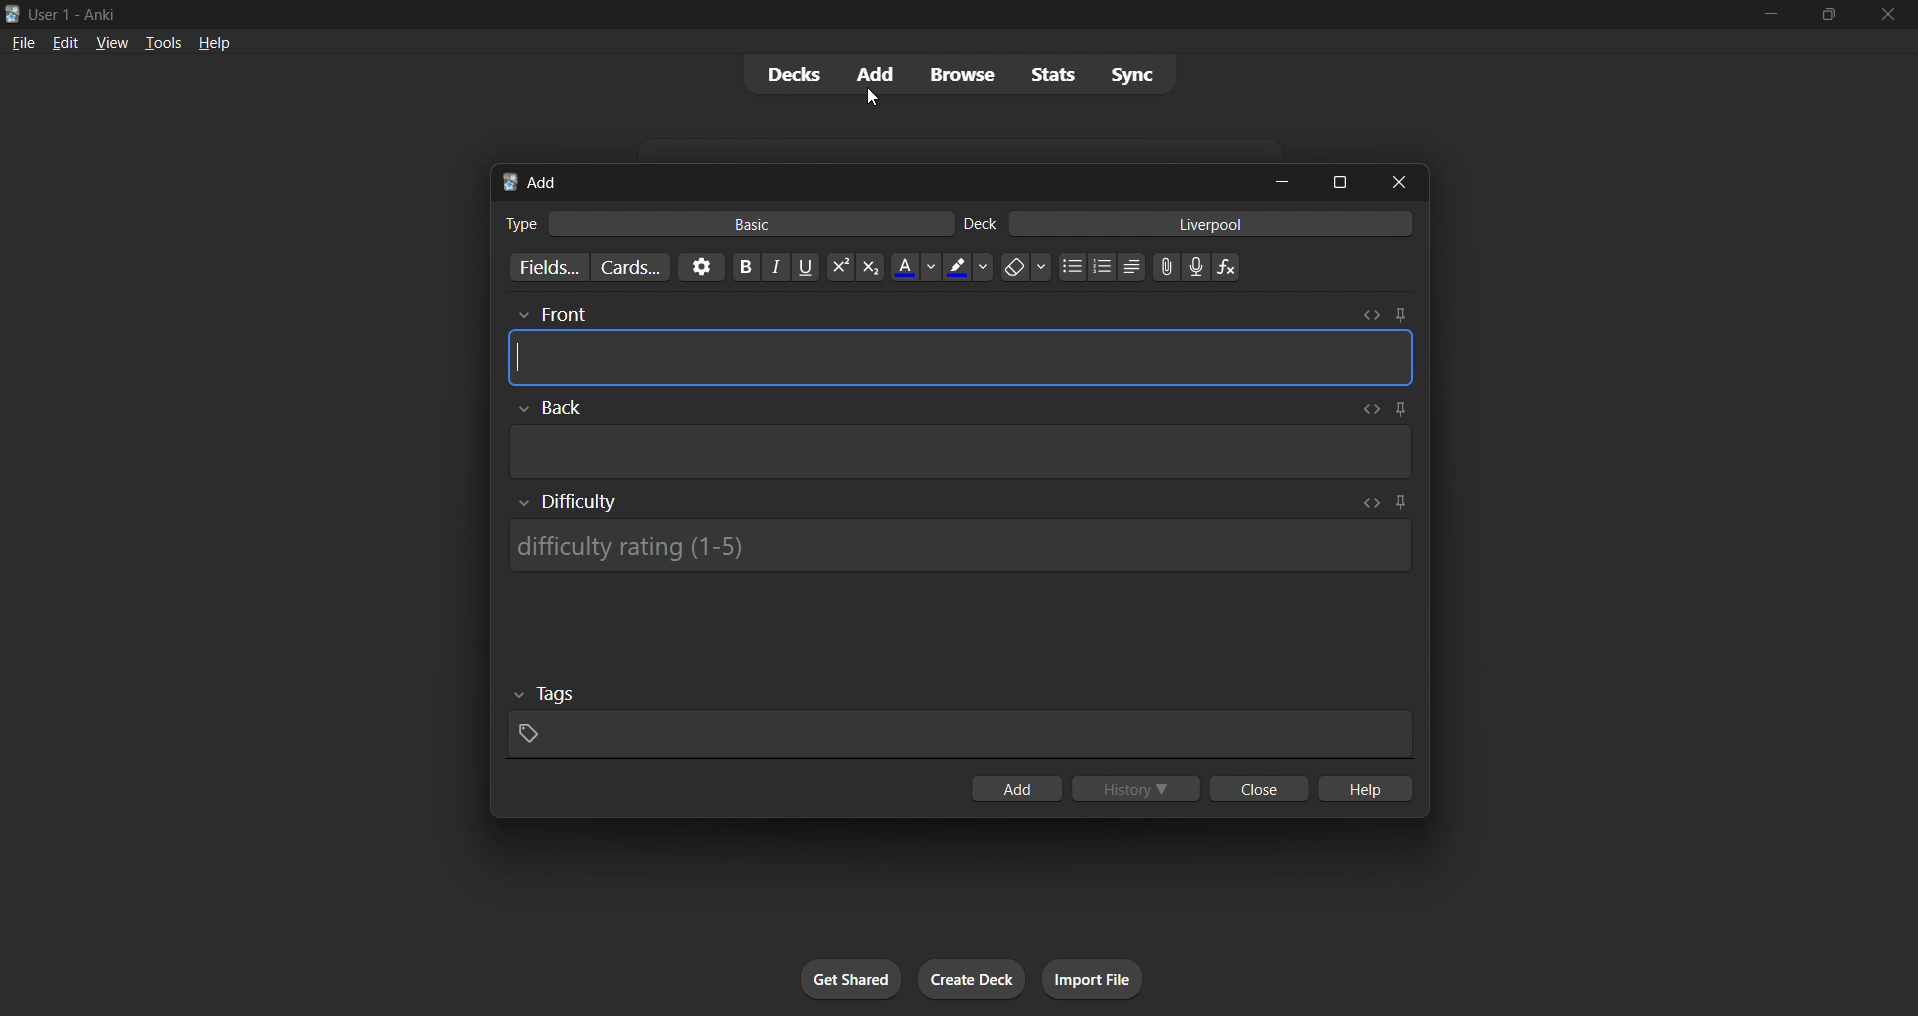 This screenshot has width=1918, height=1016. Describe the element at coordinates (539, 269) in the screenshot. I see `customize fields` at that location.